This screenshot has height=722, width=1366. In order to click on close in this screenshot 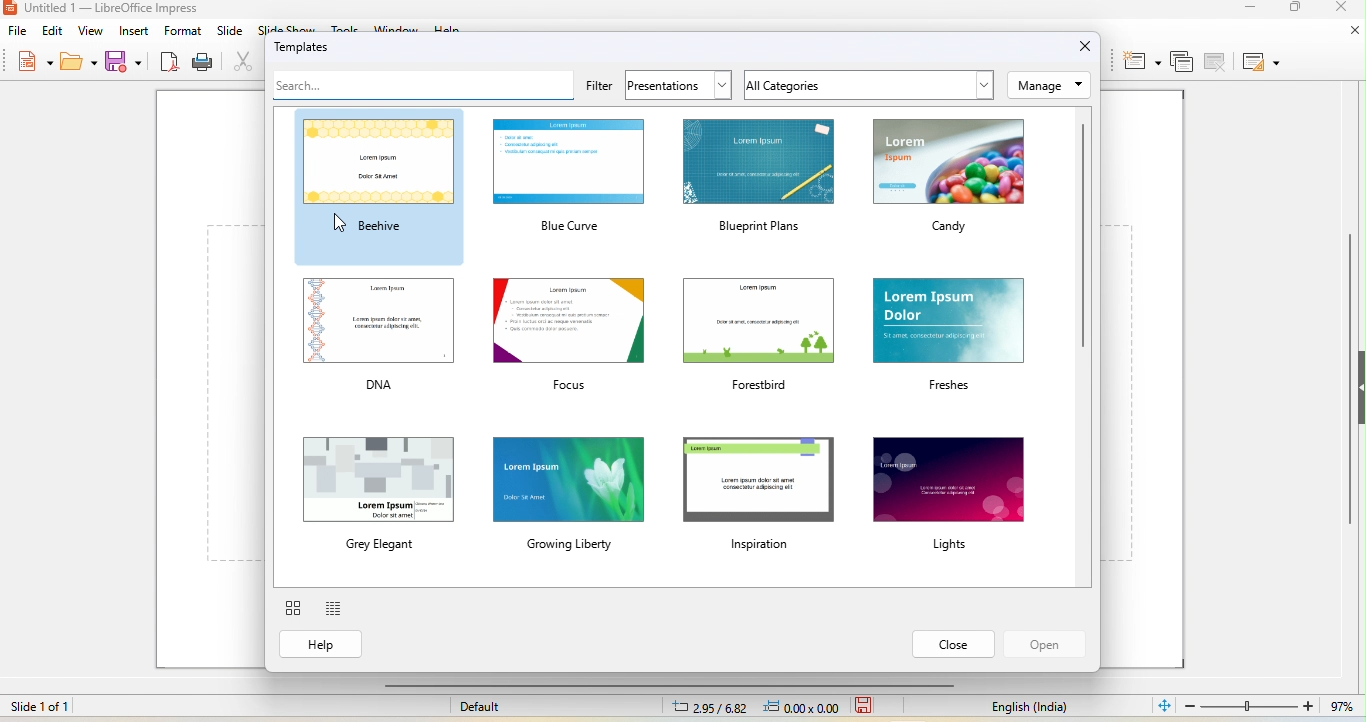, I will do `click(953, 644)`.